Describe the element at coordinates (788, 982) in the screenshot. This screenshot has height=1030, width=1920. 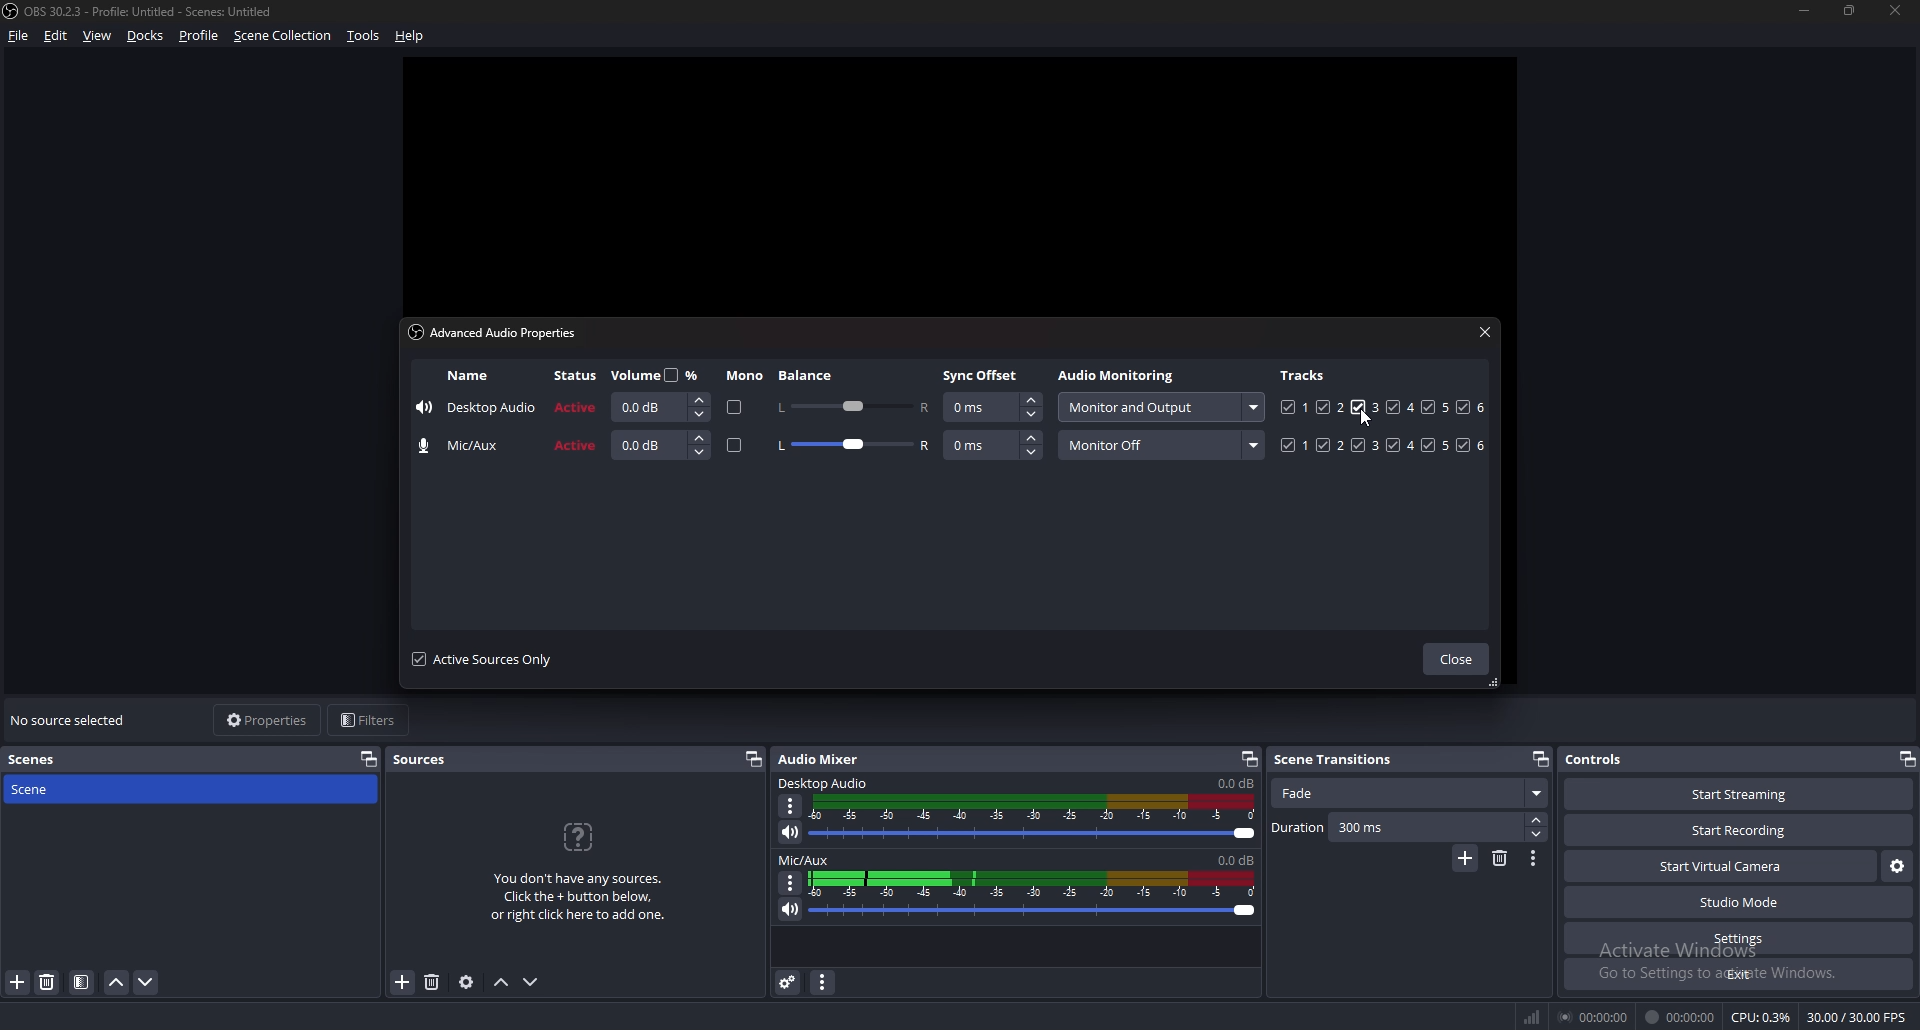
I see `advanced audio properties` at that location.